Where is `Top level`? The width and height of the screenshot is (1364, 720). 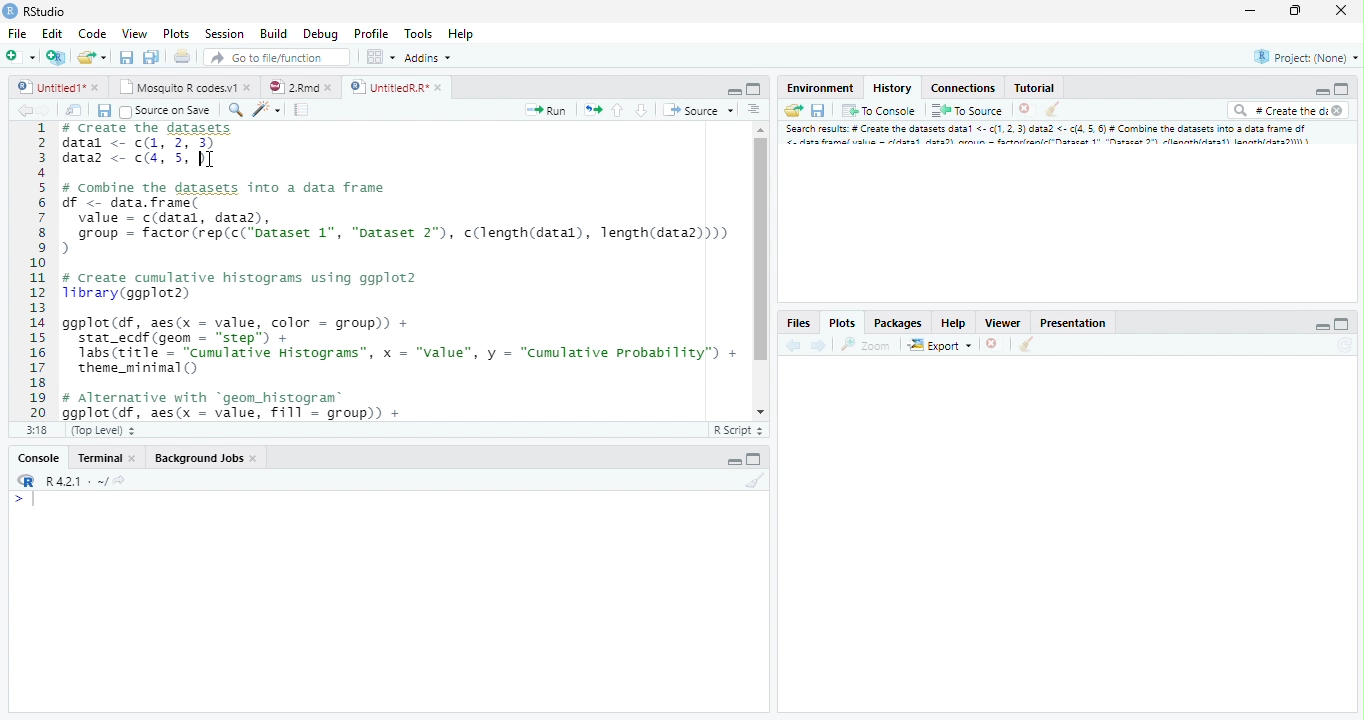 Top level is located at coordinates (105, 428).